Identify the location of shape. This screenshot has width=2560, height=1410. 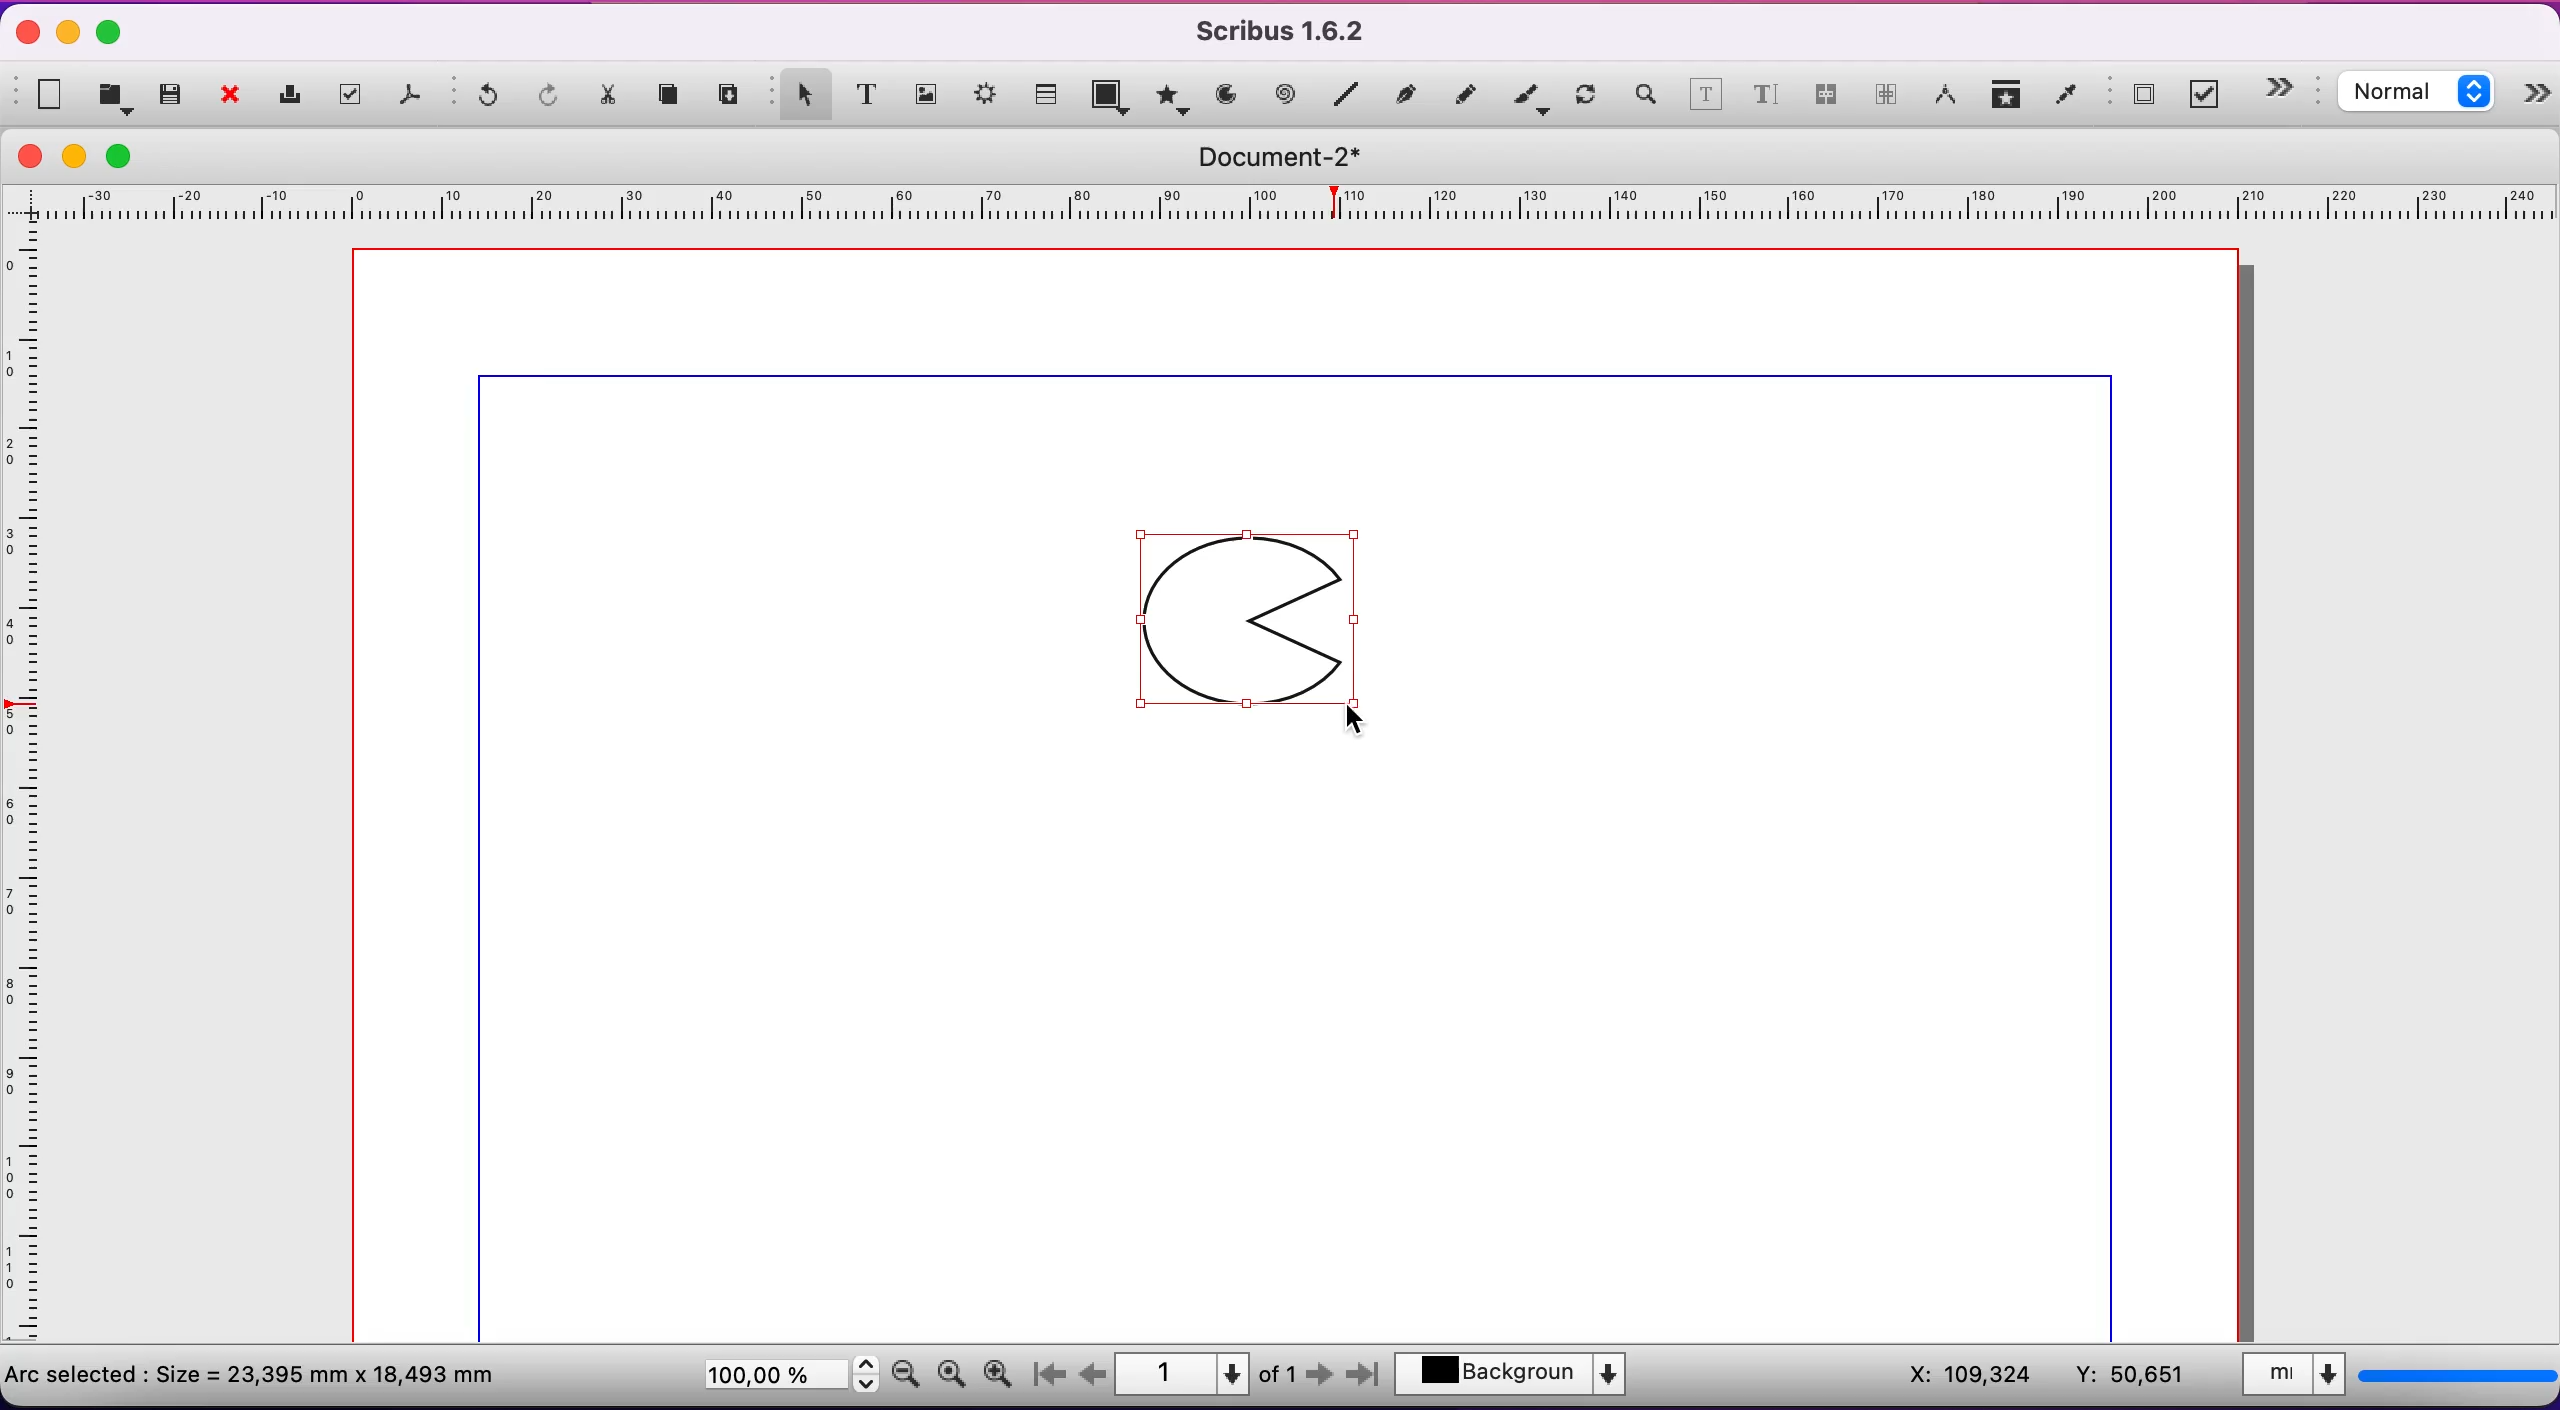
(1113, 99).